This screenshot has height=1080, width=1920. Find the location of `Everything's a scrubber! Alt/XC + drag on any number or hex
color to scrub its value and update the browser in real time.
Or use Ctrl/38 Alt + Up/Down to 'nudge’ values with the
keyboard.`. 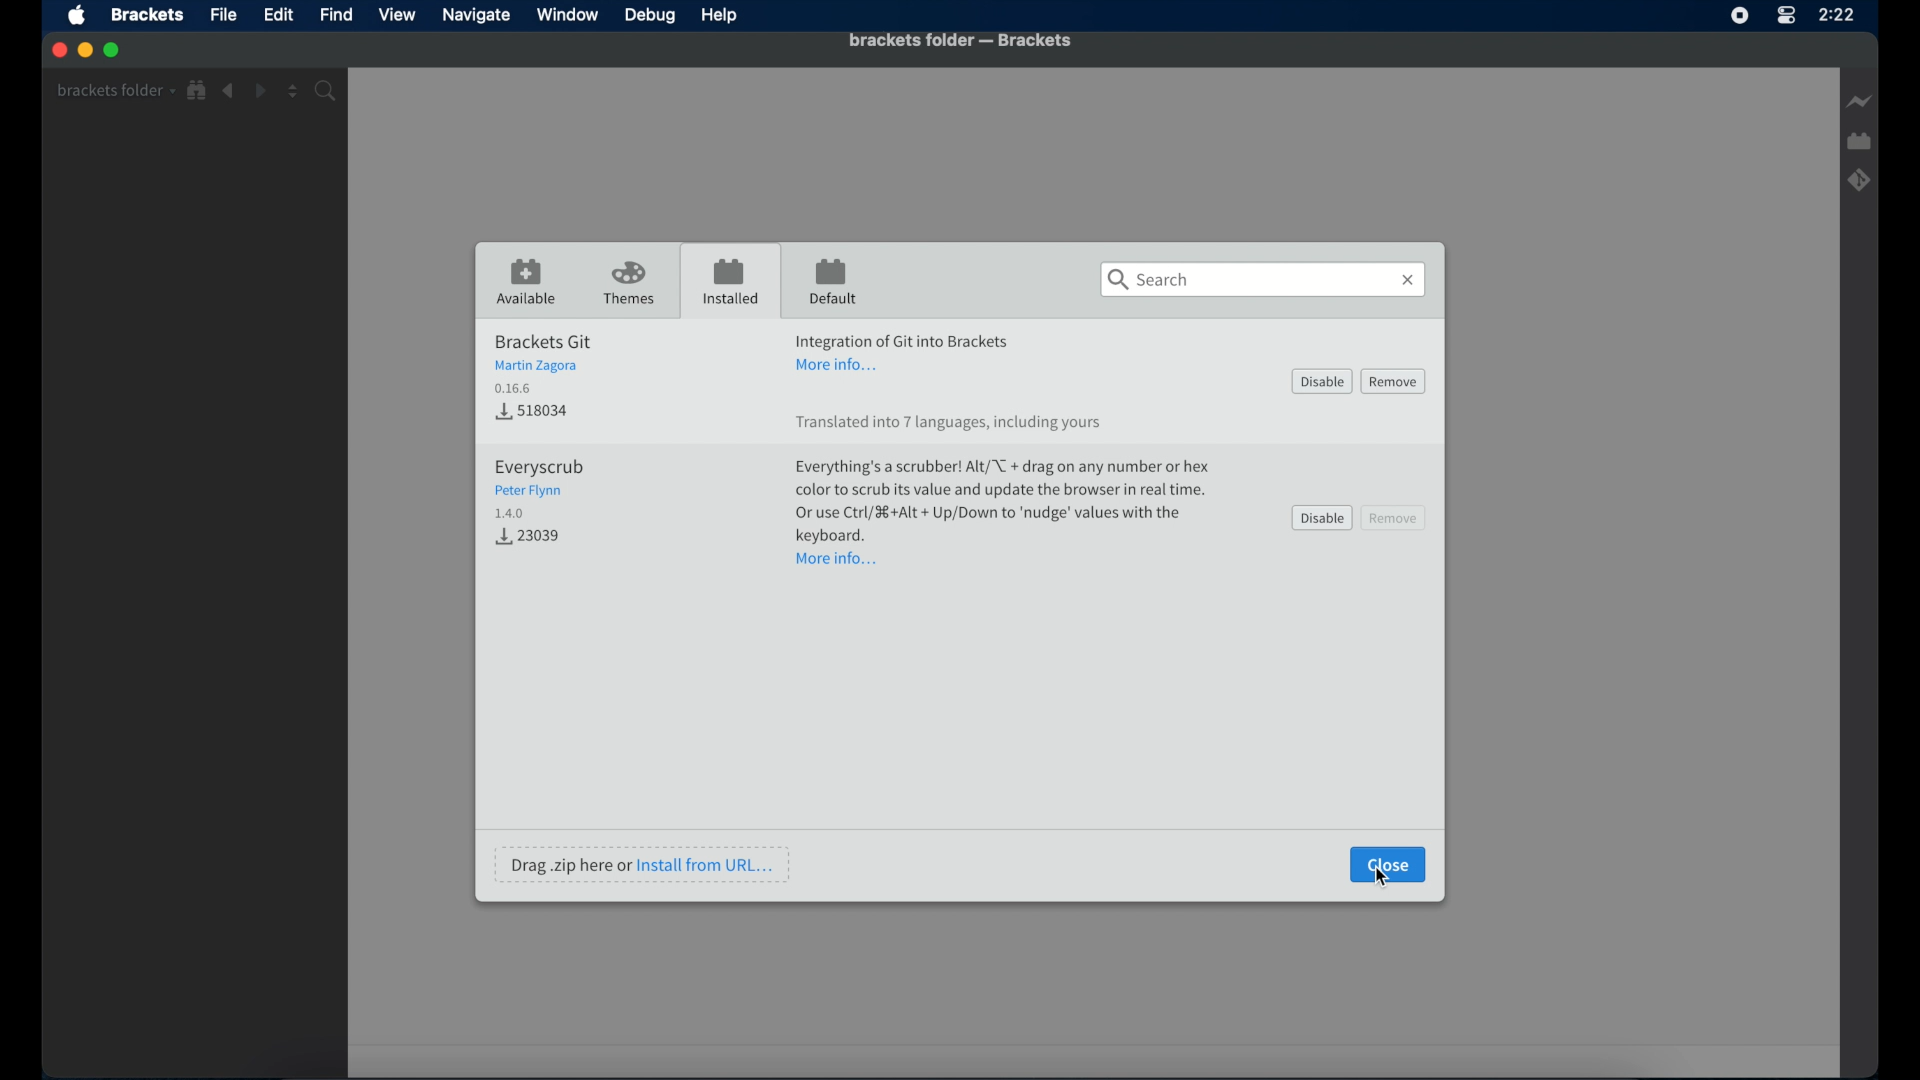

Everything's a scrubber! Alt/XC + drag on any number or hex
color to scrub its value and update the browser in real time.
Or use Ctrl/38 Alt + Up/Down to 'nudge’ values with the
keyboard. is located at coordinates (1005, 502).